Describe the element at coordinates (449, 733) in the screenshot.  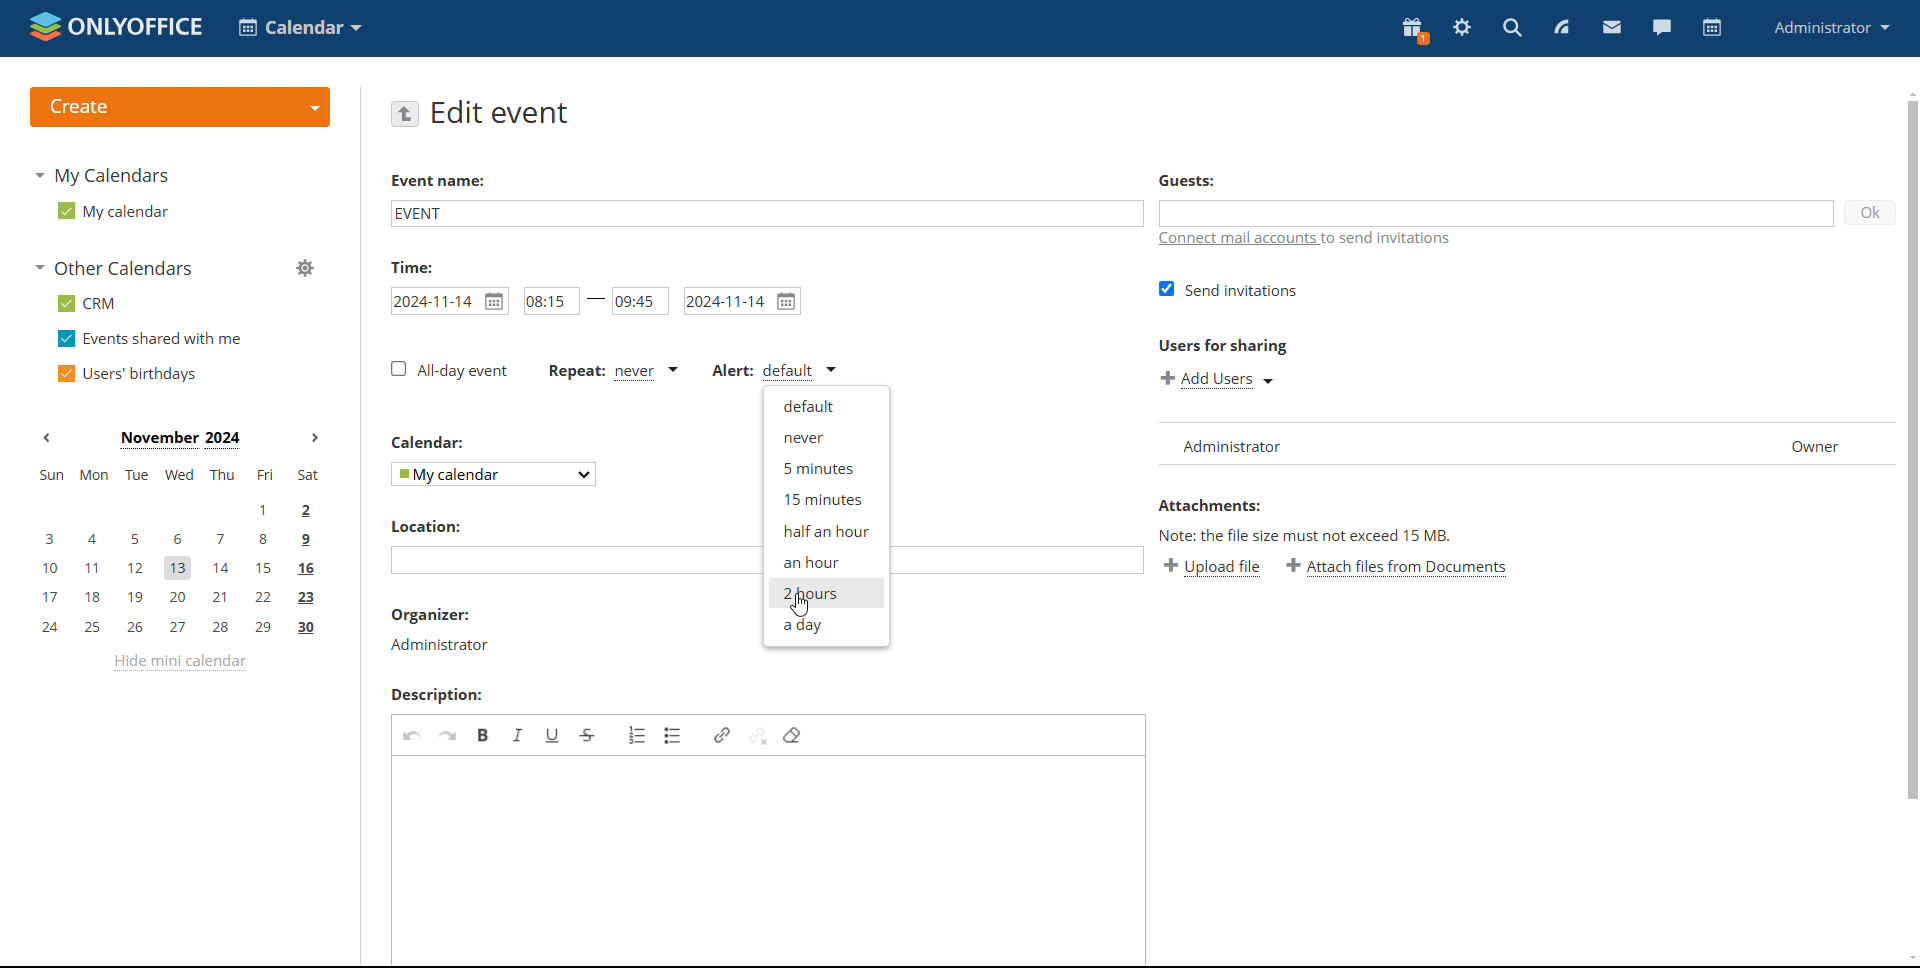
I see `redo` at that location.